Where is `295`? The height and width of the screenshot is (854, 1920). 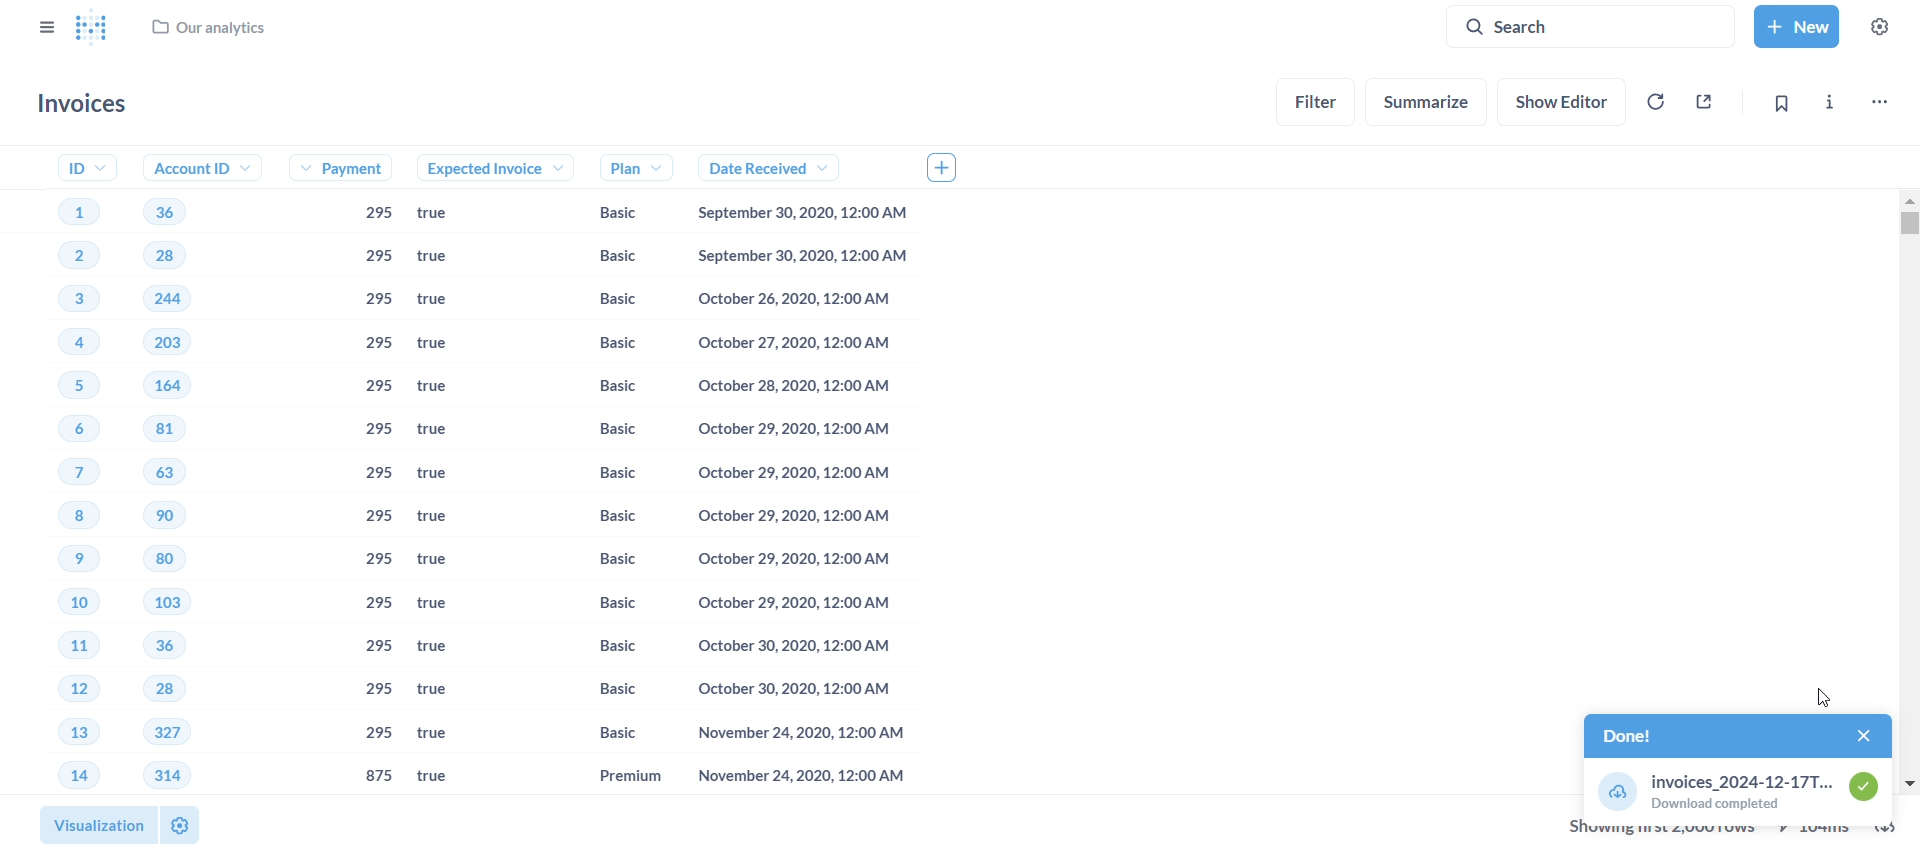
295 is located at coordinates (376, 388).